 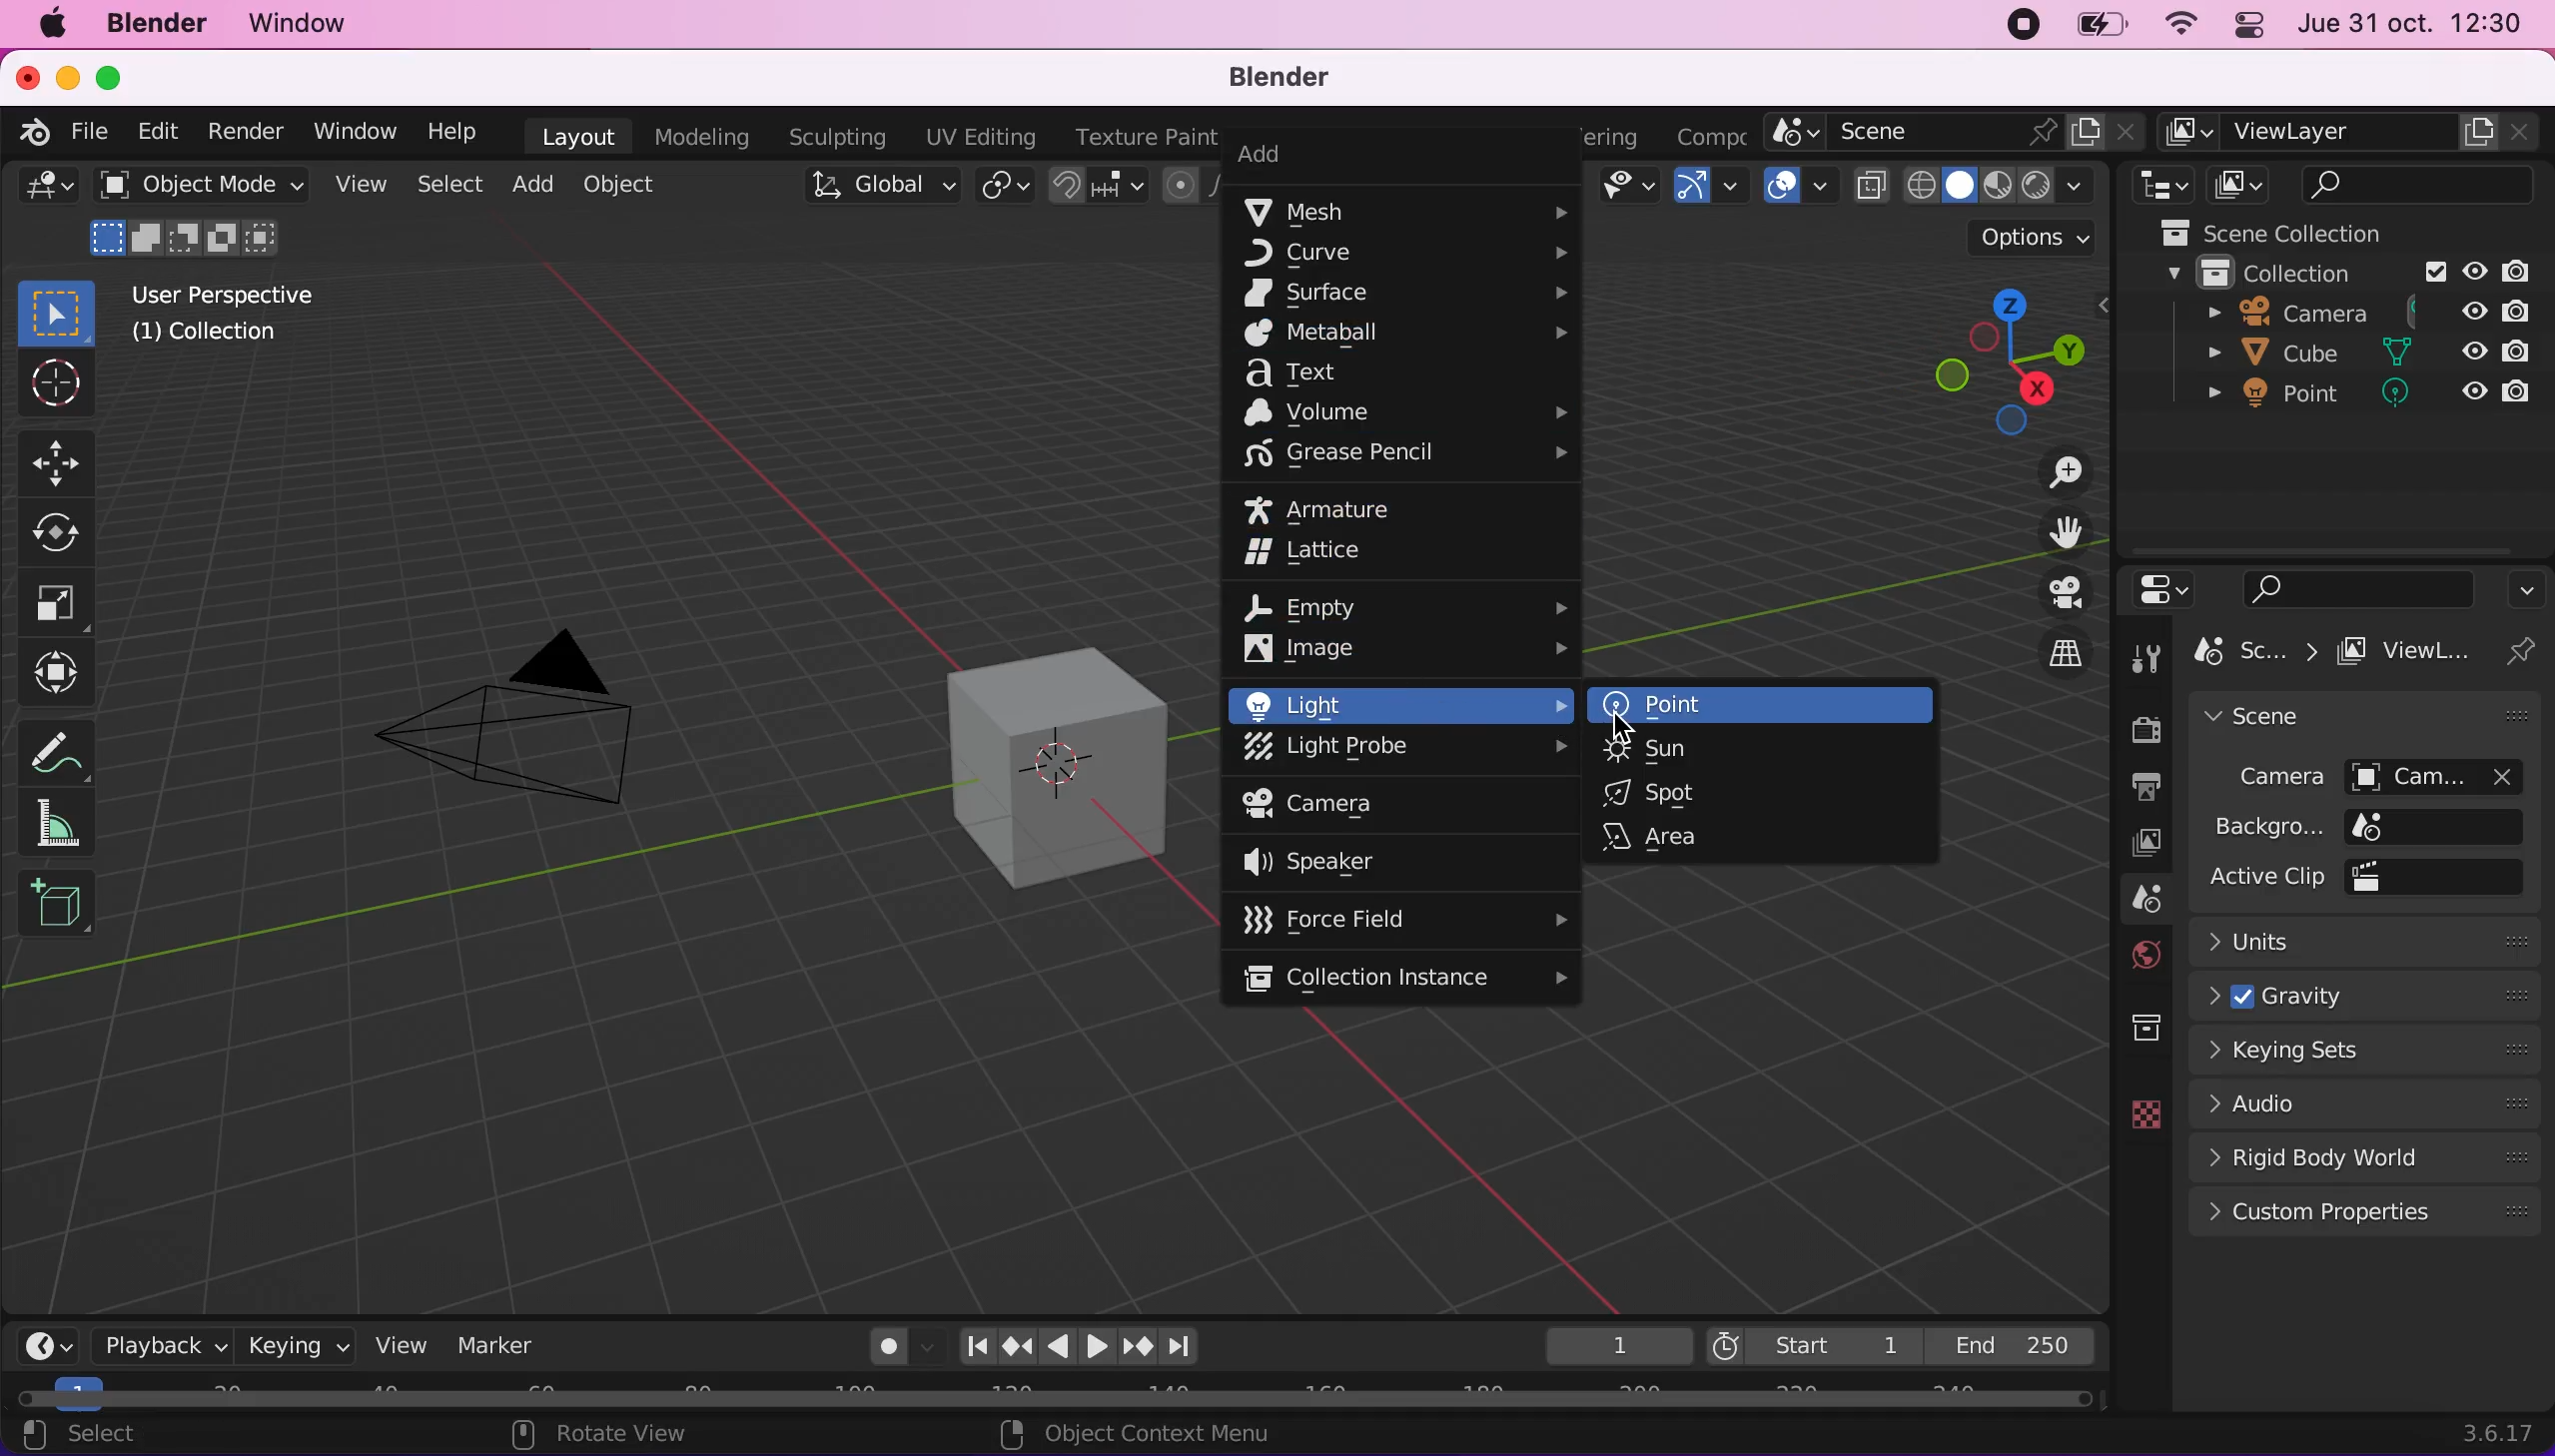 I want to click on camera, so click(x=543, y=700).